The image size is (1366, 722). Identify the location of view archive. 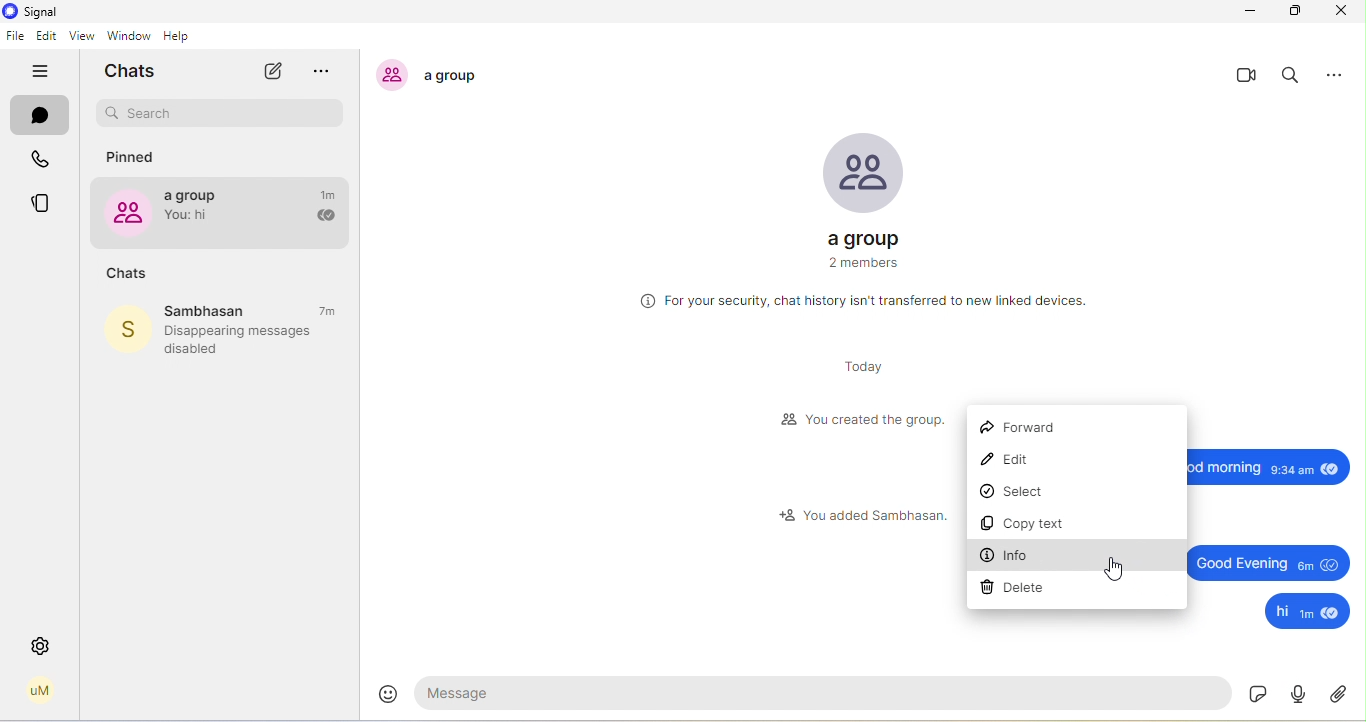
(329, 73).